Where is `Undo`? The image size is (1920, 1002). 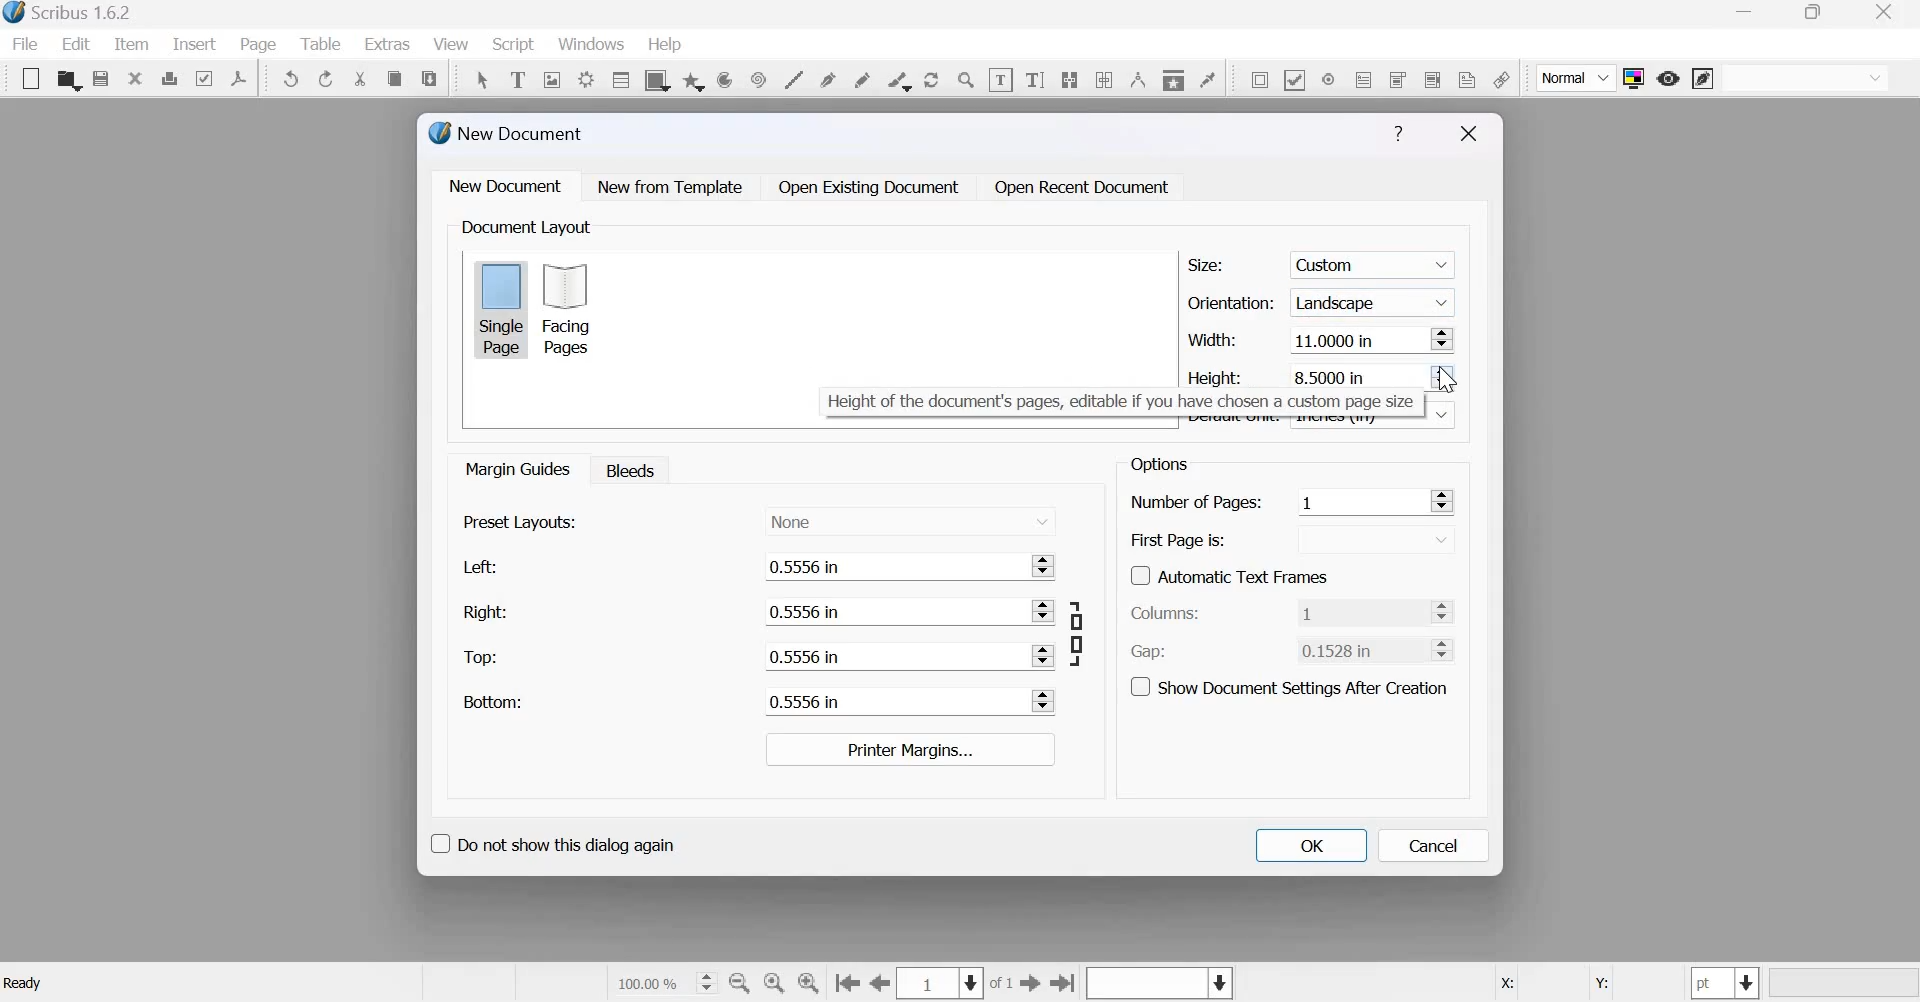
Undo is located at coordinates (292, 79).